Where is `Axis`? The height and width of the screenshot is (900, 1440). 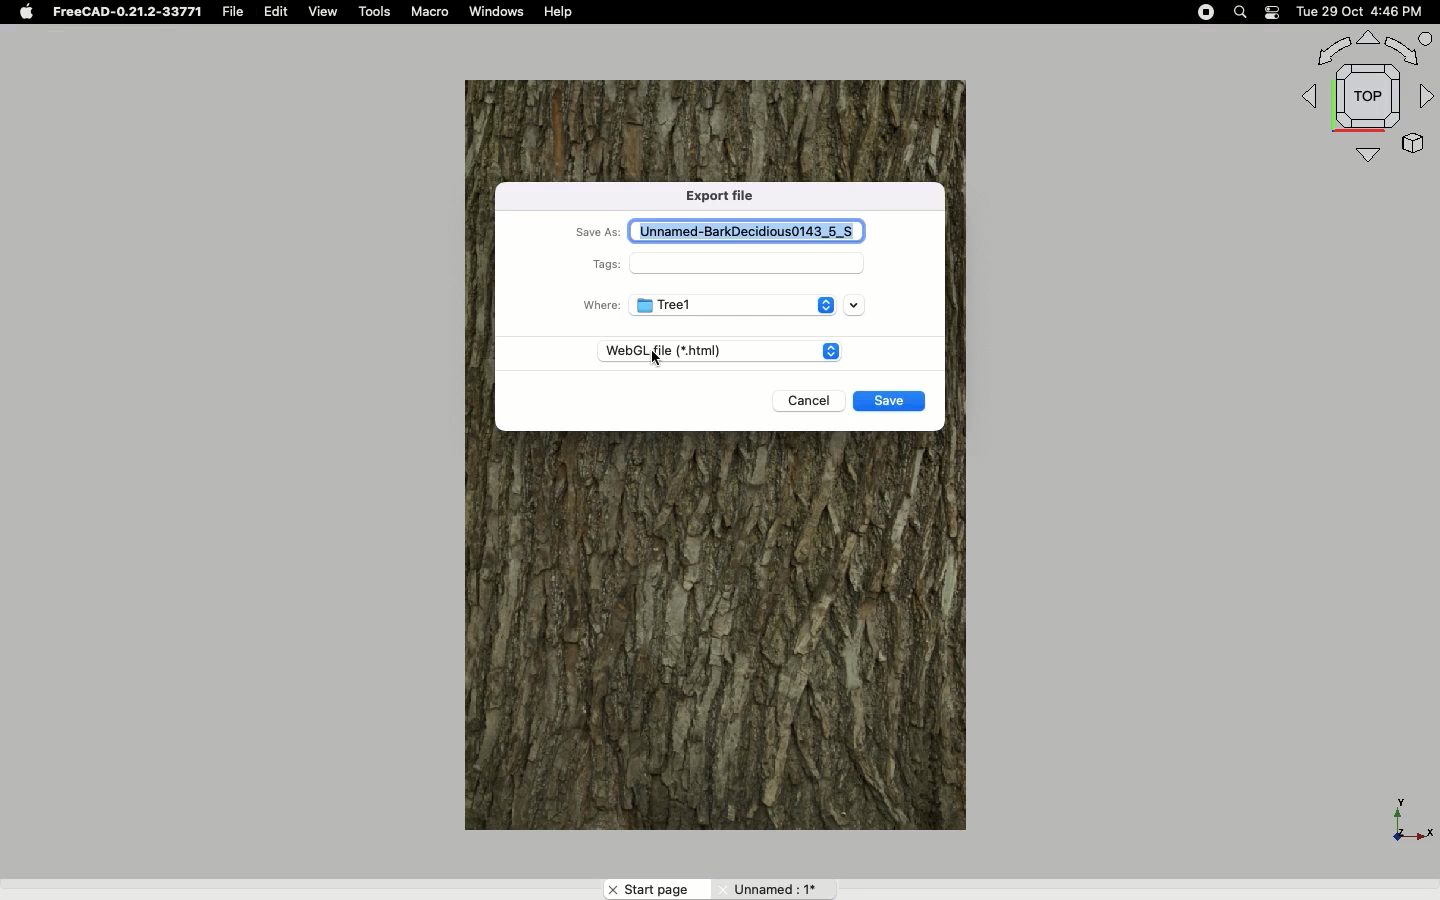
Axis is located at coordinates (1407, 815).